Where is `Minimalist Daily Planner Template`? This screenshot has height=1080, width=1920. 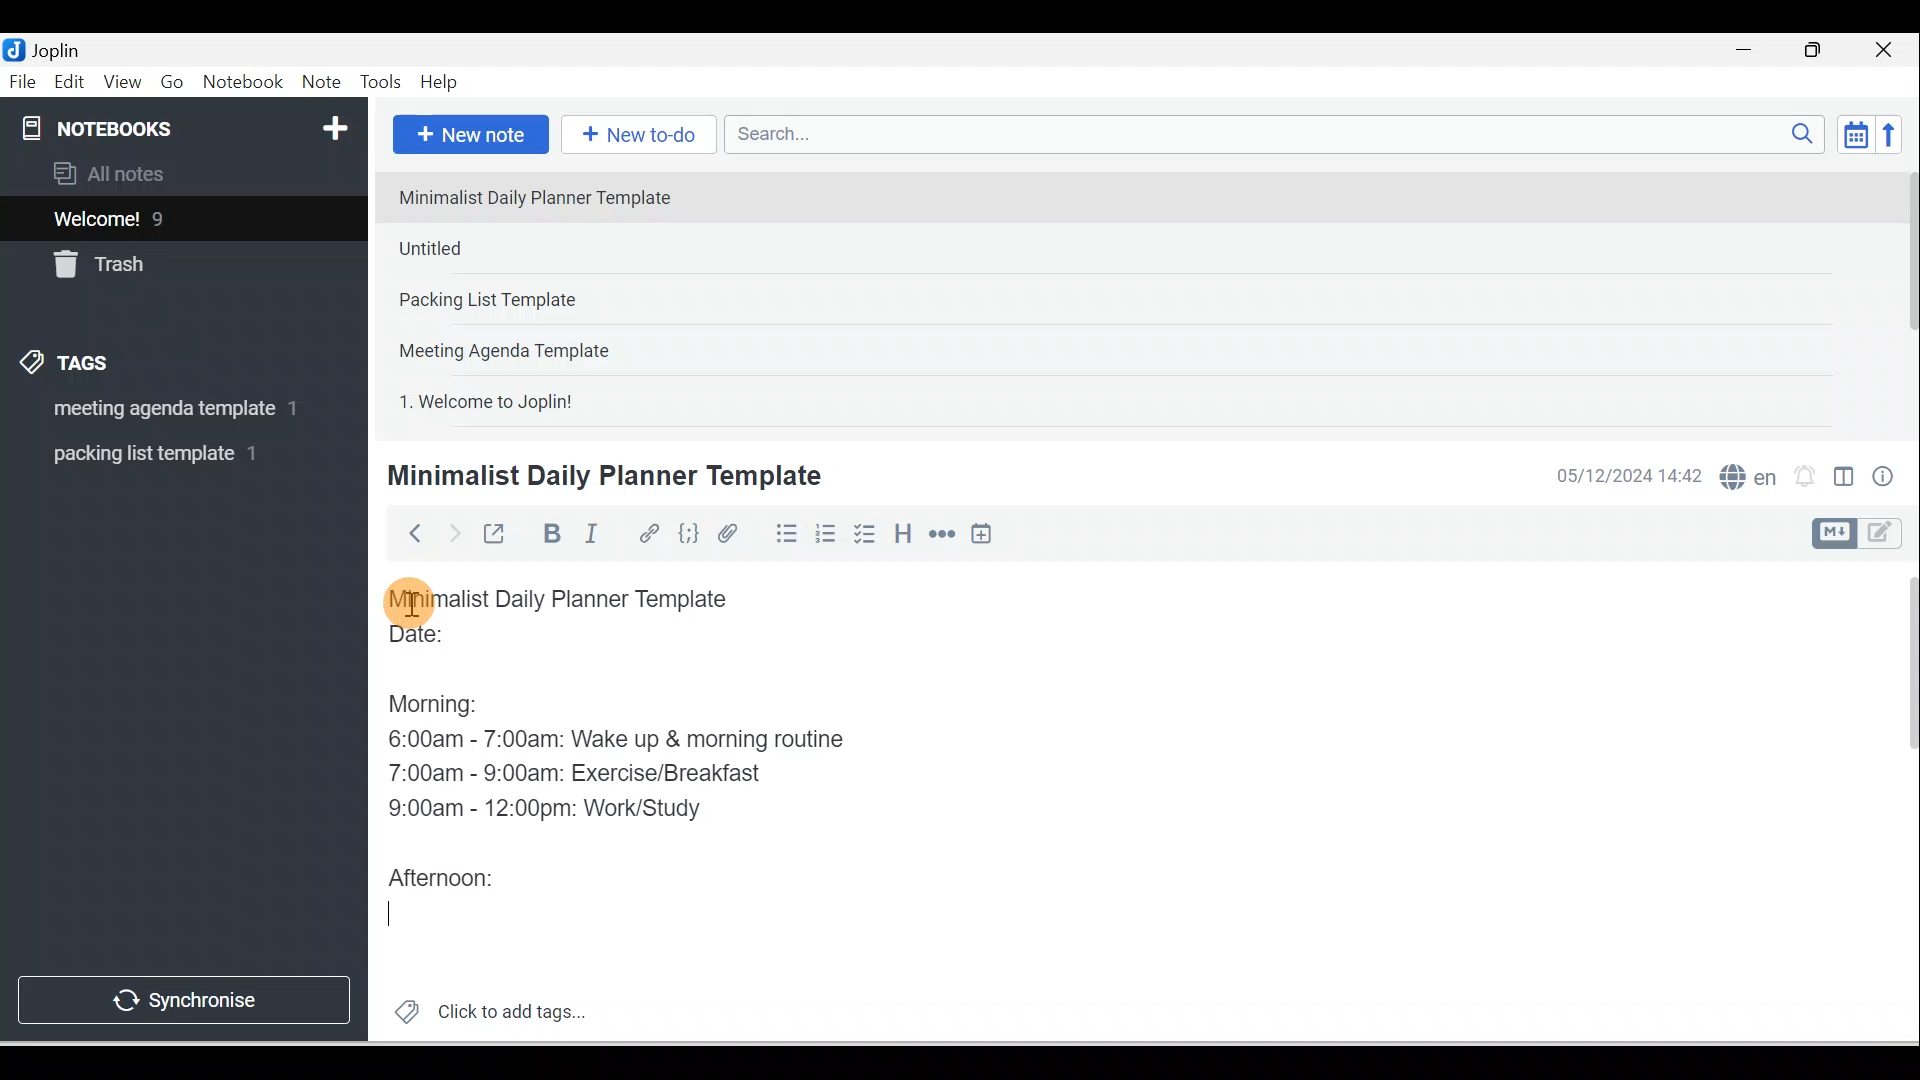 Minimalist Daily Planner Template is located at coordinates (578, 599).